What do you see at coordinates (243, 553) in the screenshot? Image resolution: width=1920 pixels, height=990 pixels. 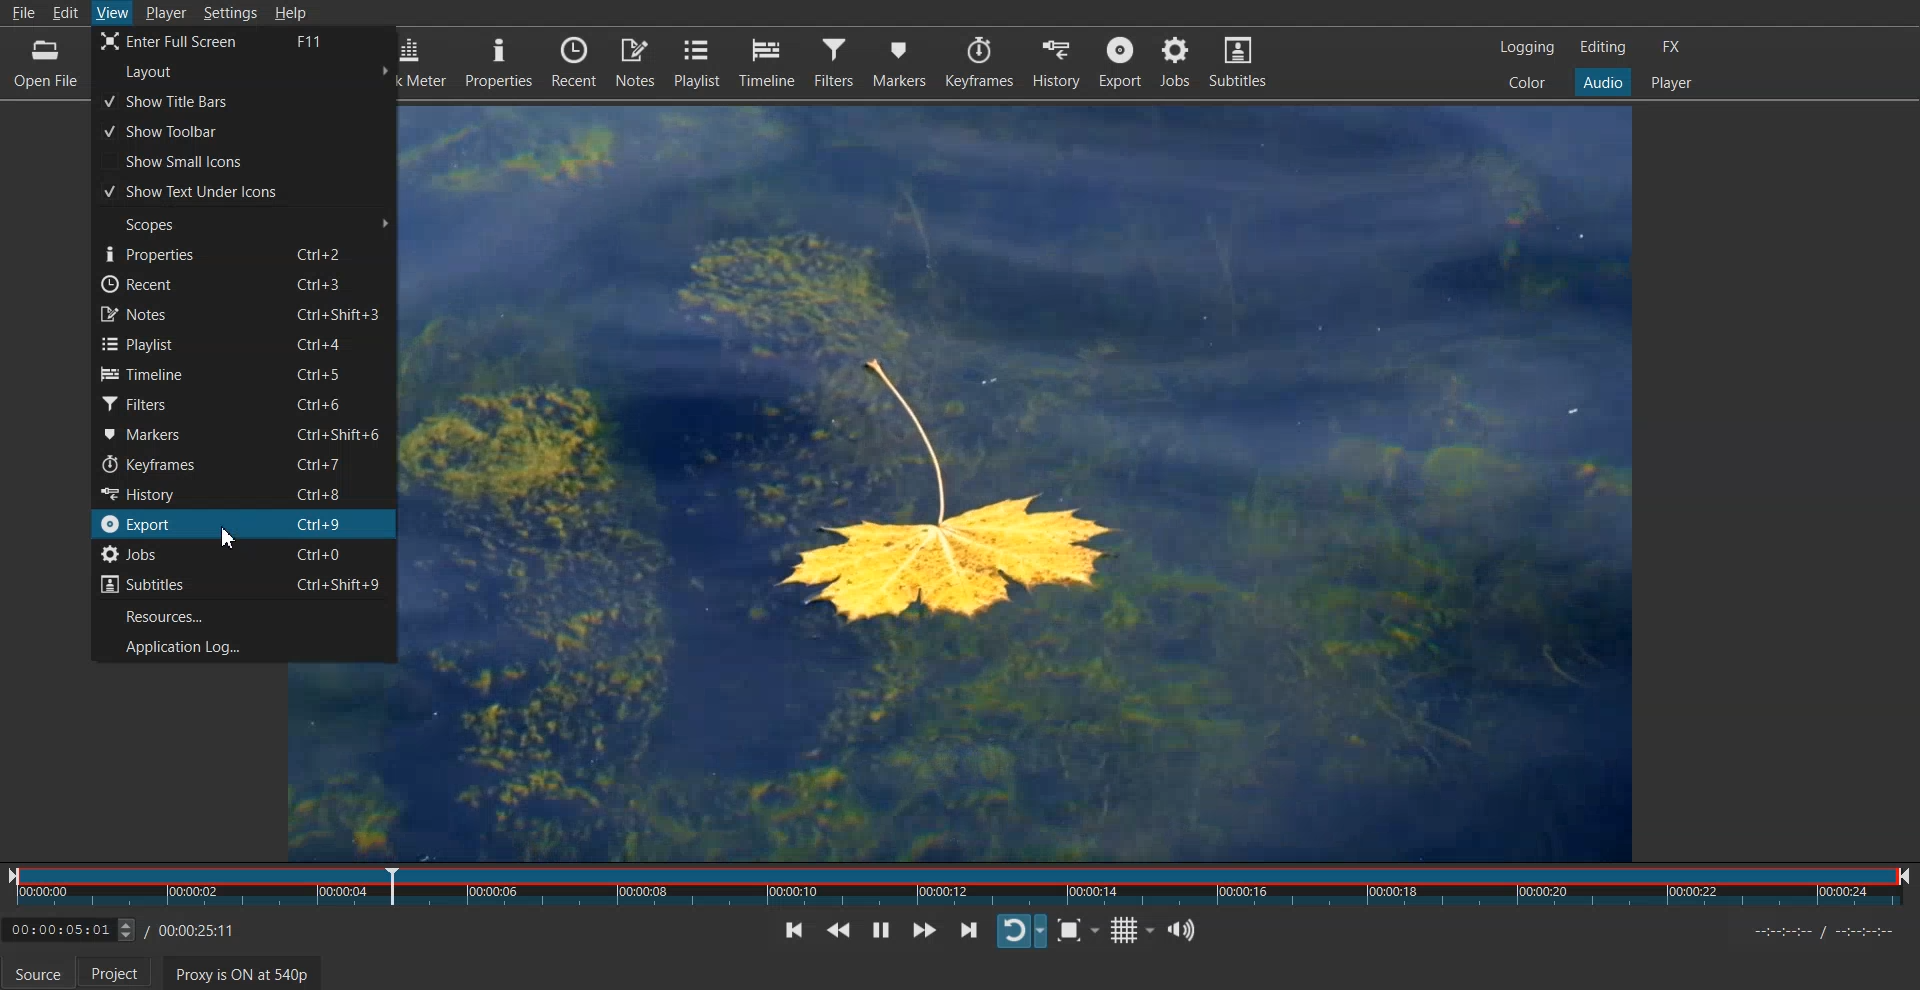 I see `Jobs` at bounding box center [243, 553].